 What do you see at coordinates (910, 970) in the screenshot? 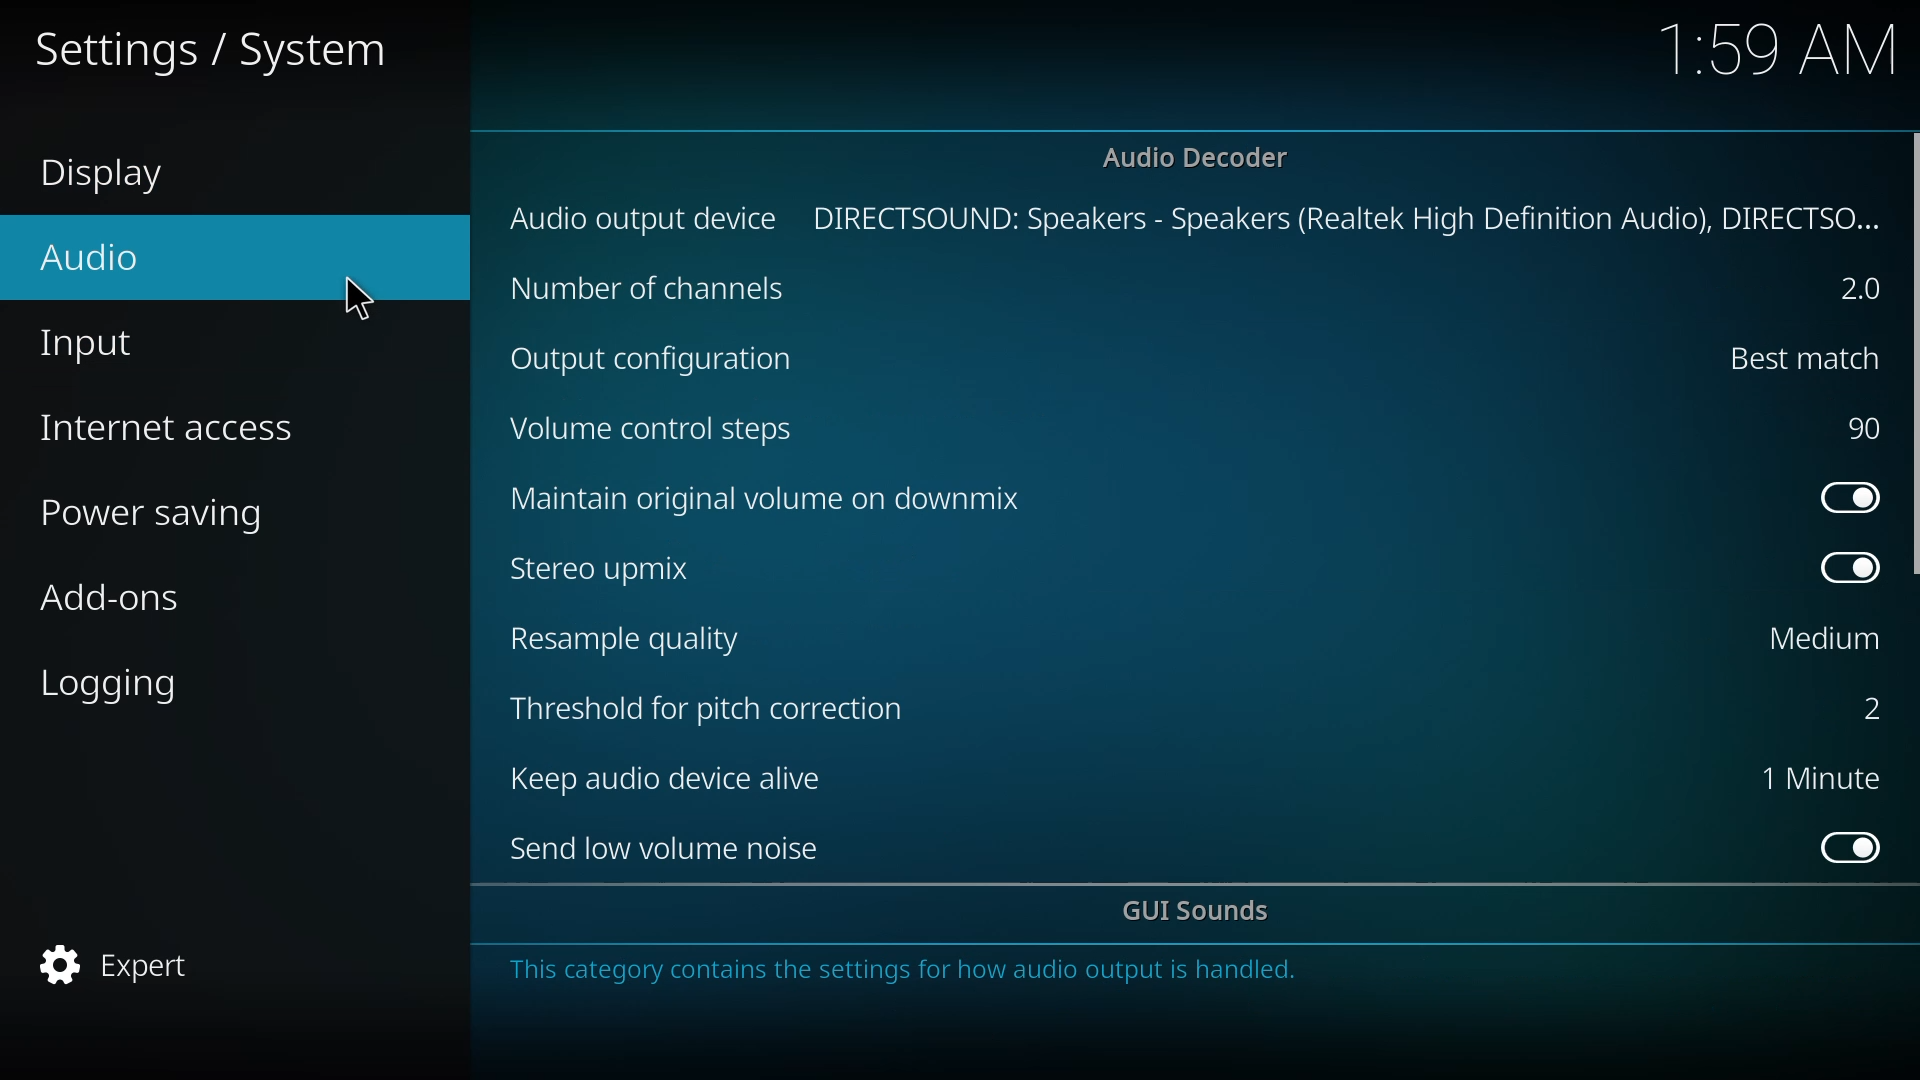
I see `info` at bounding box center [910, 970].